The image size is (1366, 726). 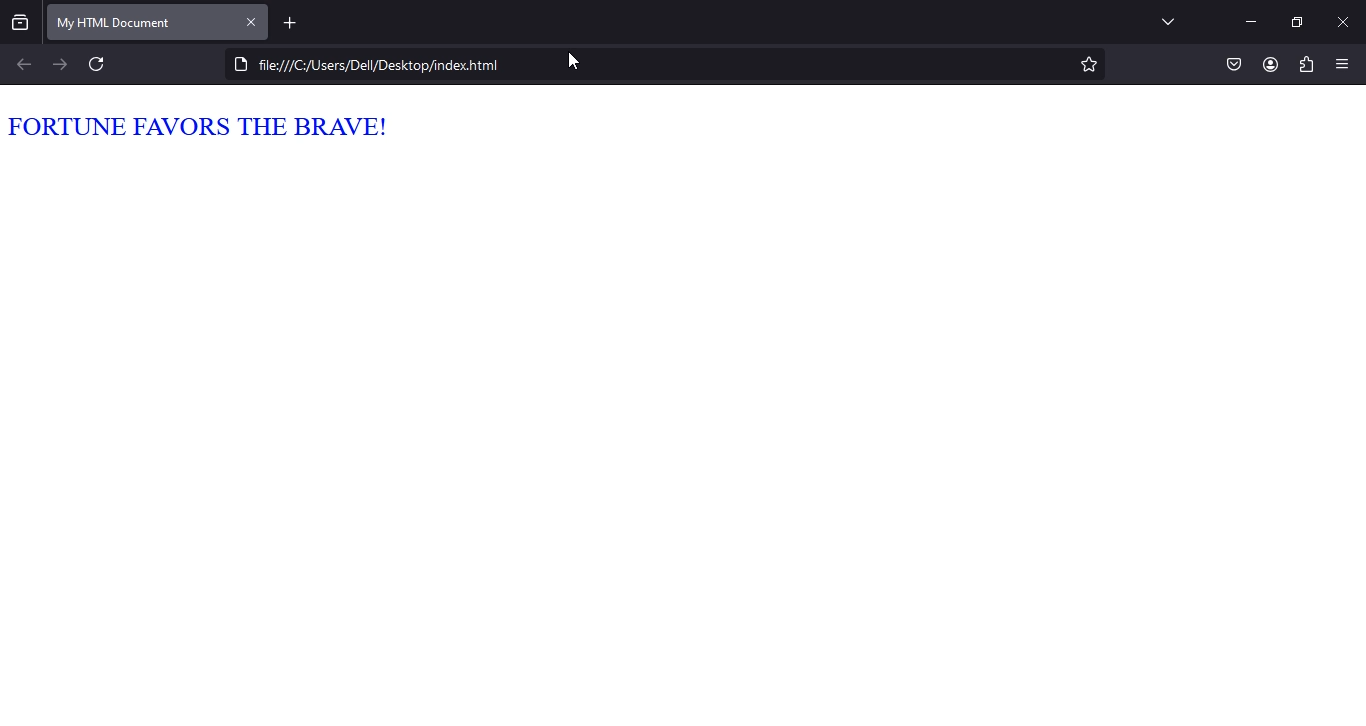 What do you see at coordinates (96, 65) in the screenshot?
I see `refresh` at bounding box center [96, 65].